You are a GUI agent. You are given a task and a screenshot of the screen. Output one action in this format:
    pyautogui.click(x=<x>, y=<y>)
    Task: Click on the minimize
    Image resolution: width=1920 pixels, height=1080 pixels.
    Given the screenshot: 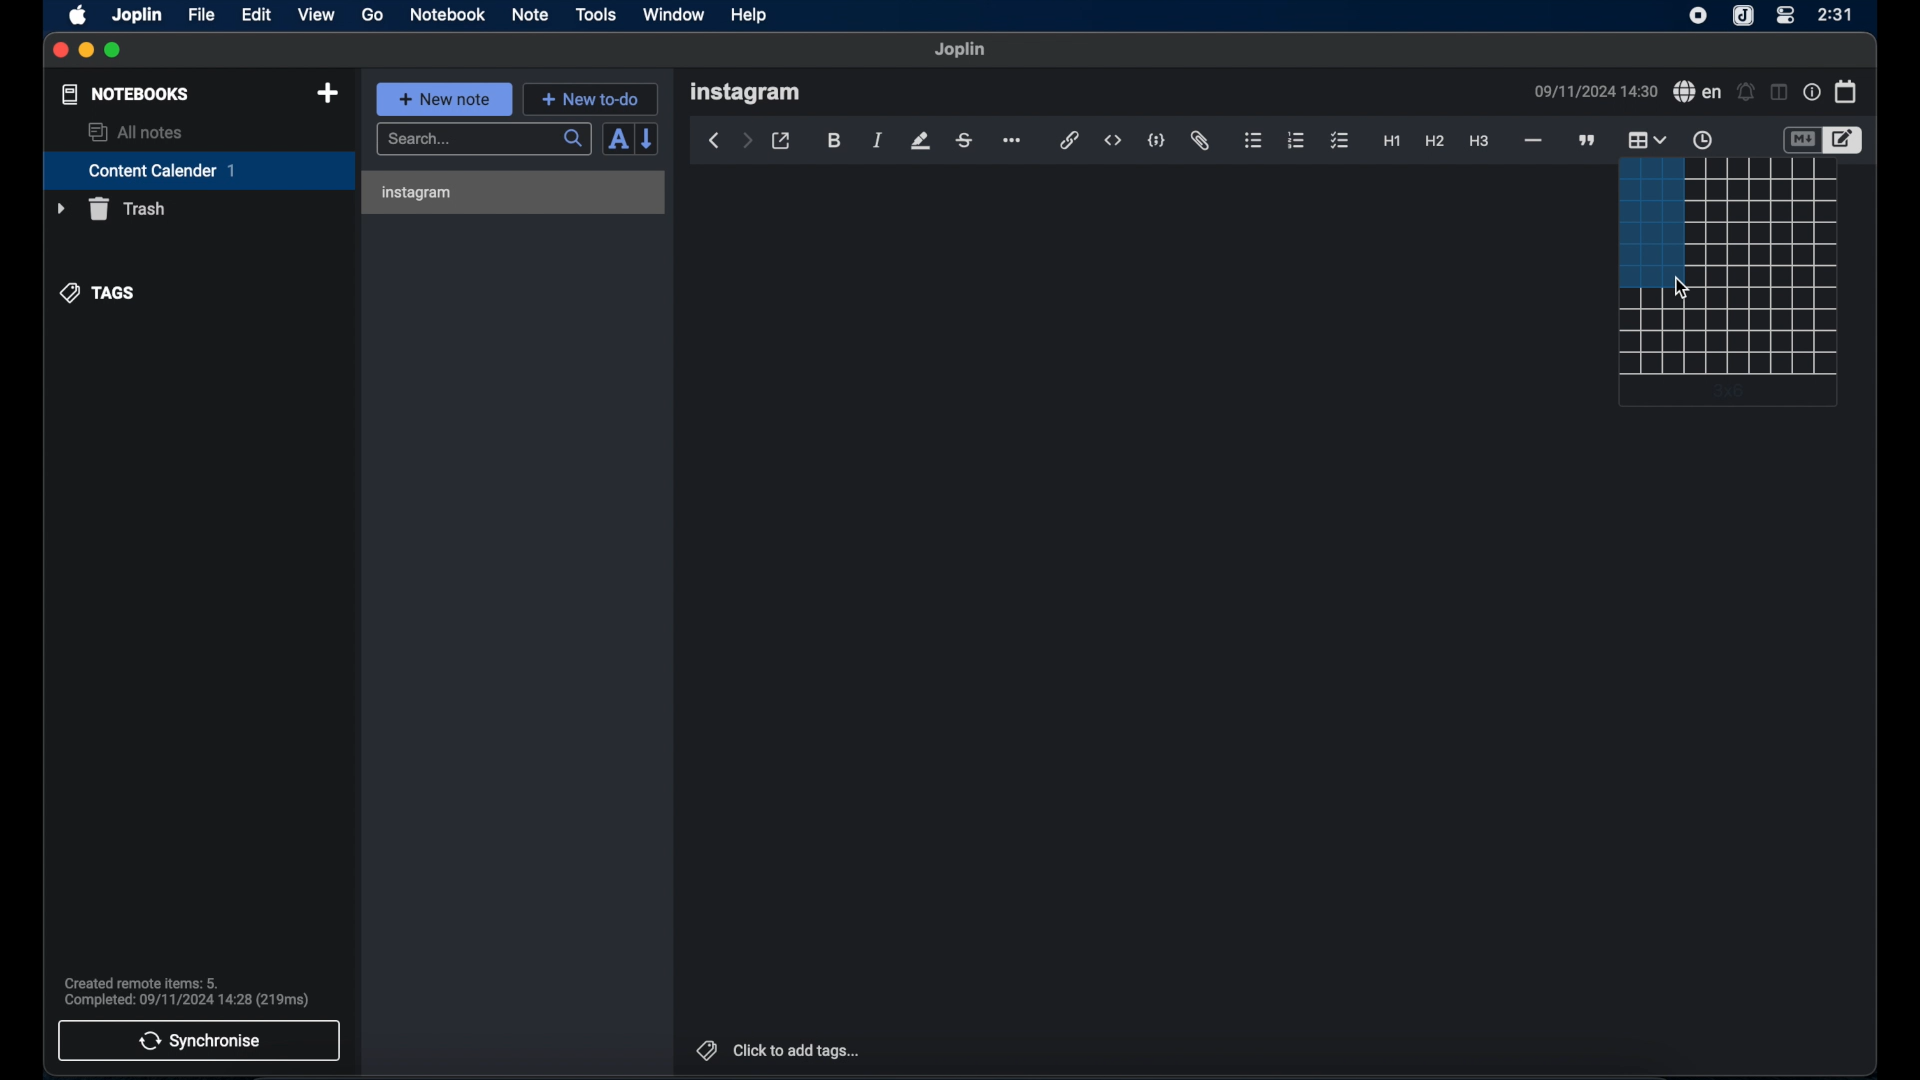 What is the action you would take?
    pyautogui.click(x=85, y=51)
    